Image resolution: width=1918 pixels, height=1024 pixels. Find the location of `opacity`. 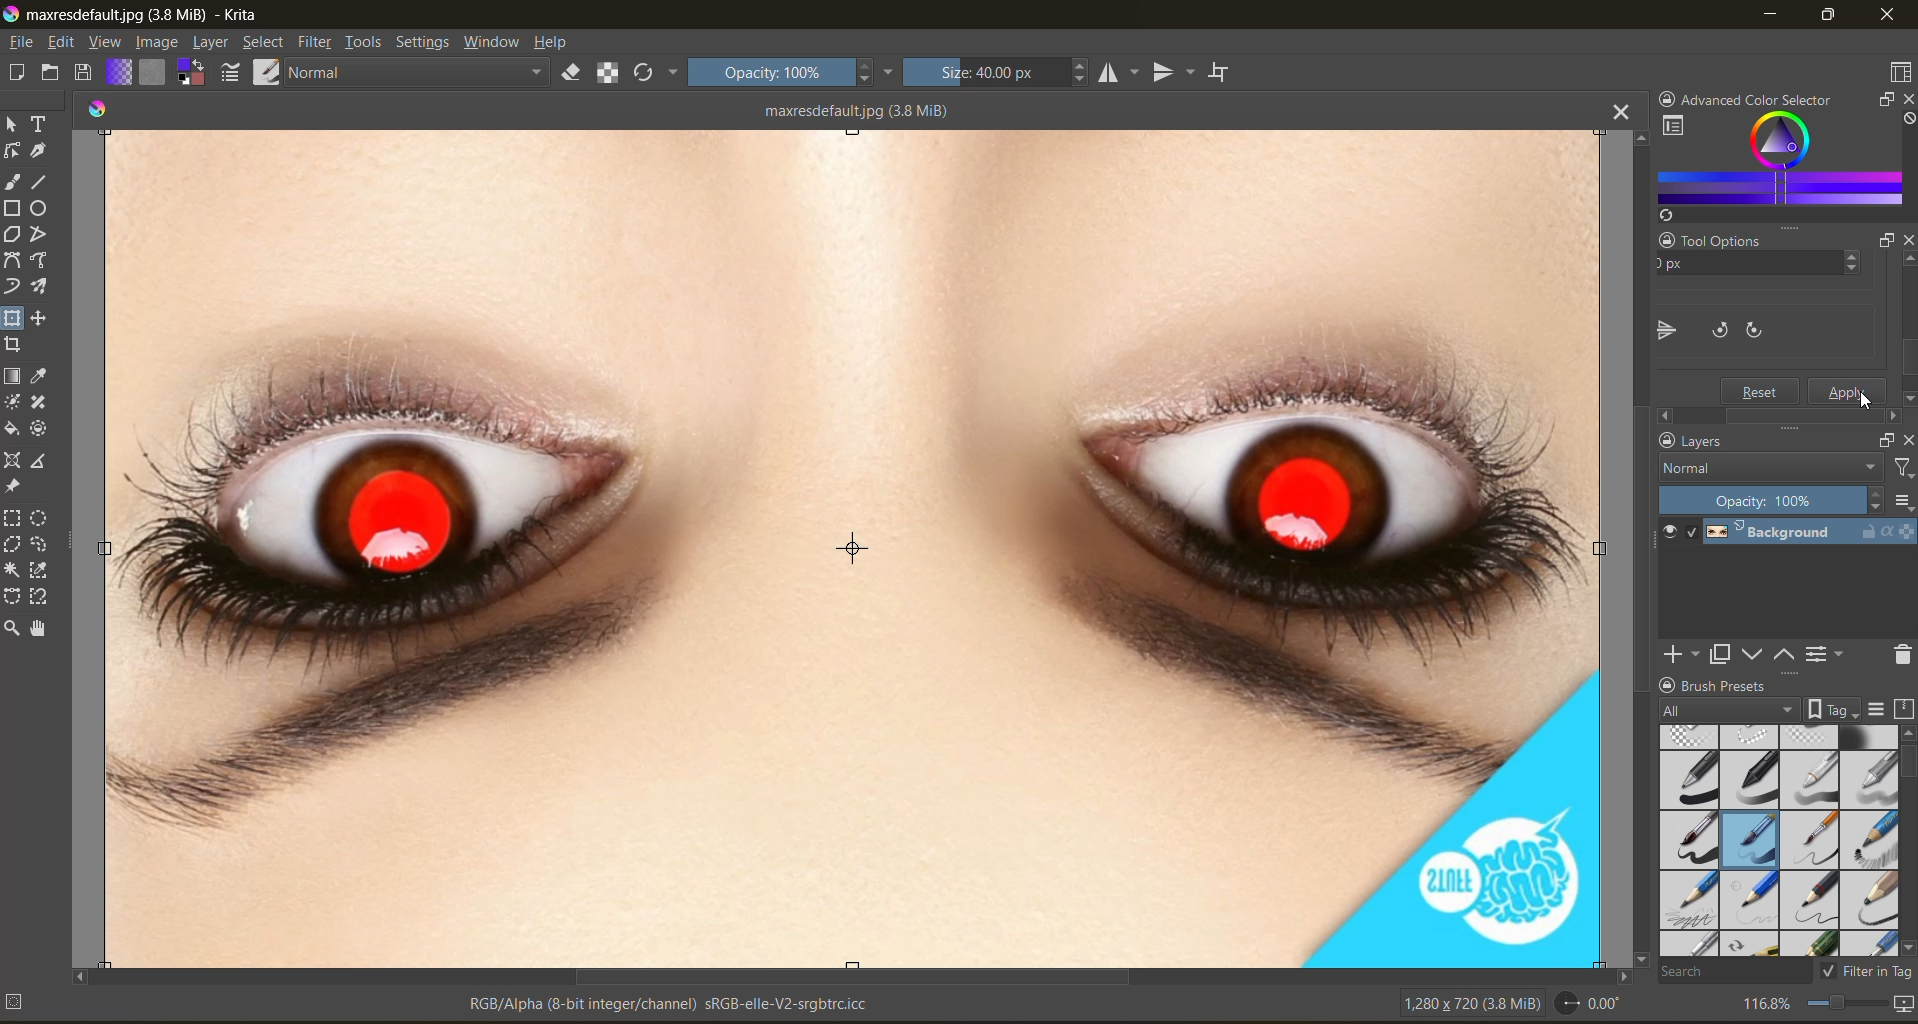

opacity is located at coordinates (1772, 499).